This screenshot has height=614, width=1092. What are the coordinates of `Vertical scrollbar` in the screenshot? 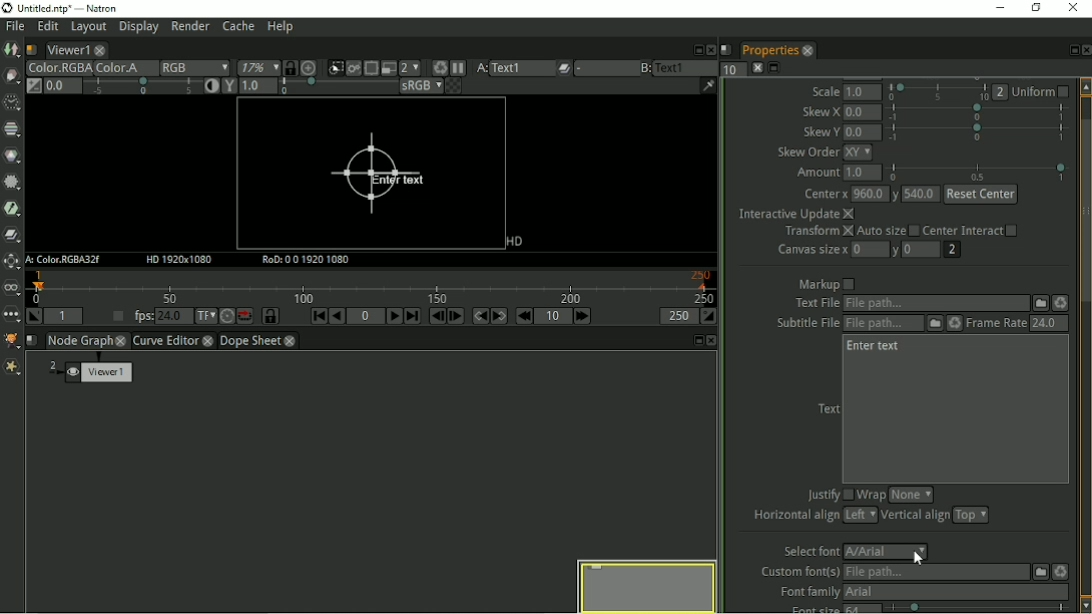 It's located at (1085, 345).